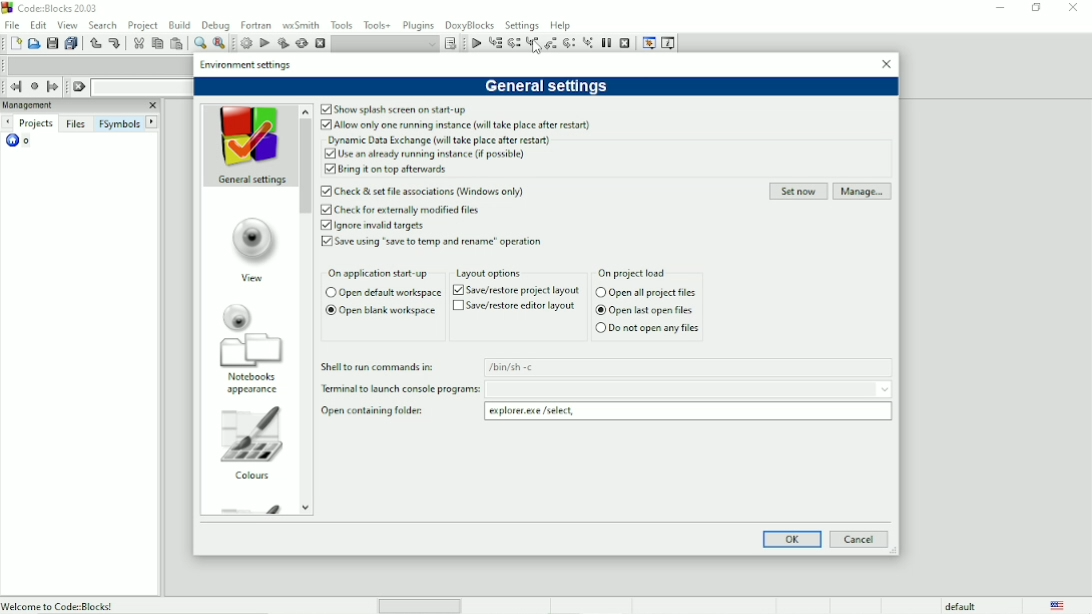  I want to click on Manage, so click(863, 192).